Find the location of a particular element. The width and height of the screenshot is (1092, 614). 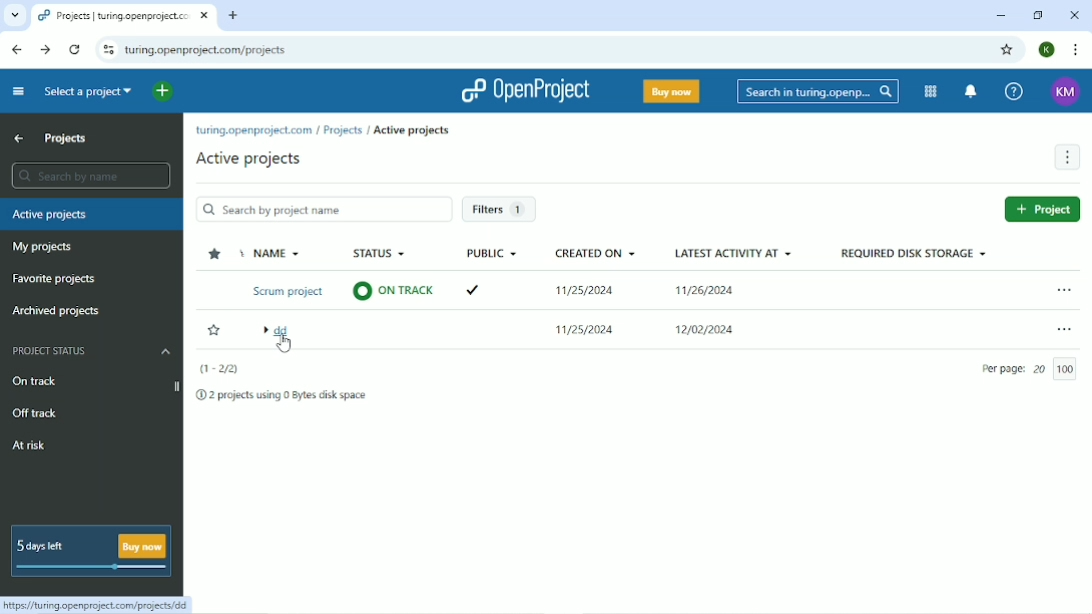

Status is located at coordinates (393, 254).